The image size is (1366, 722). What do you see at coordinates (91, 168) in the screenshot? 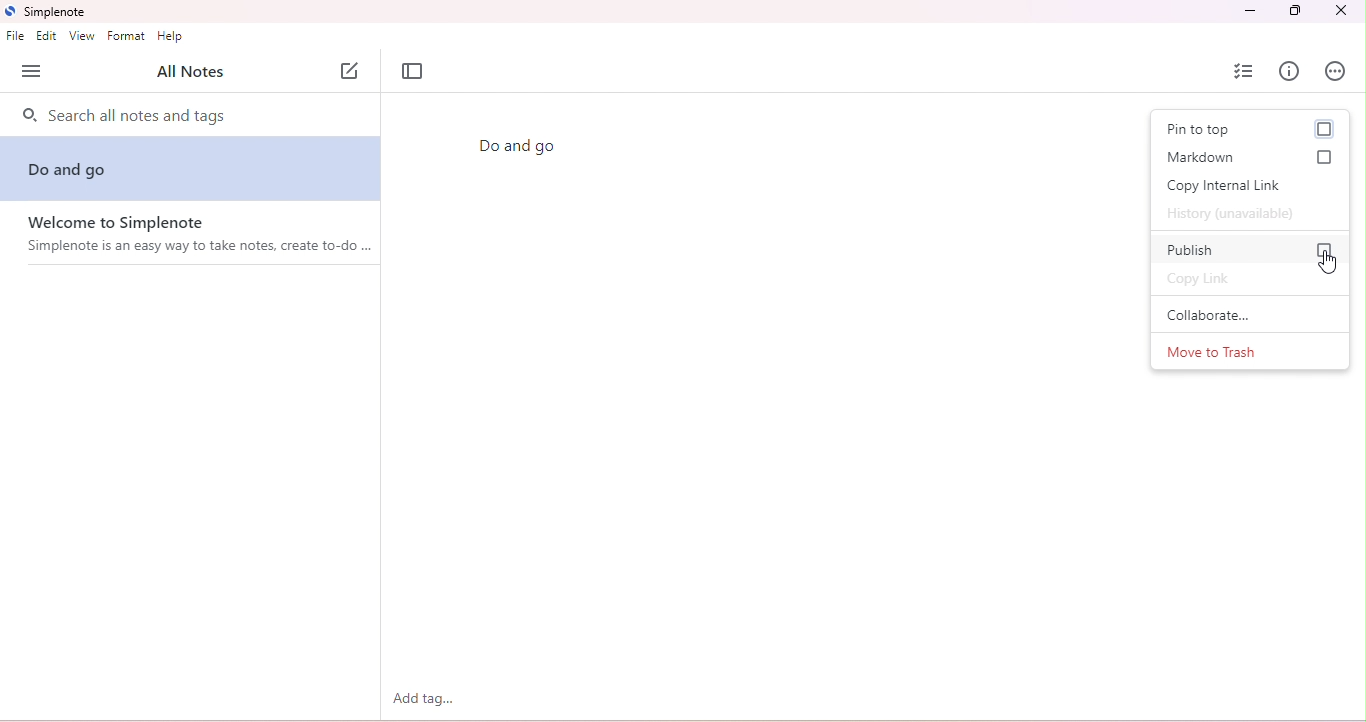
I see `do and go note` at bounding box center [91, 168].